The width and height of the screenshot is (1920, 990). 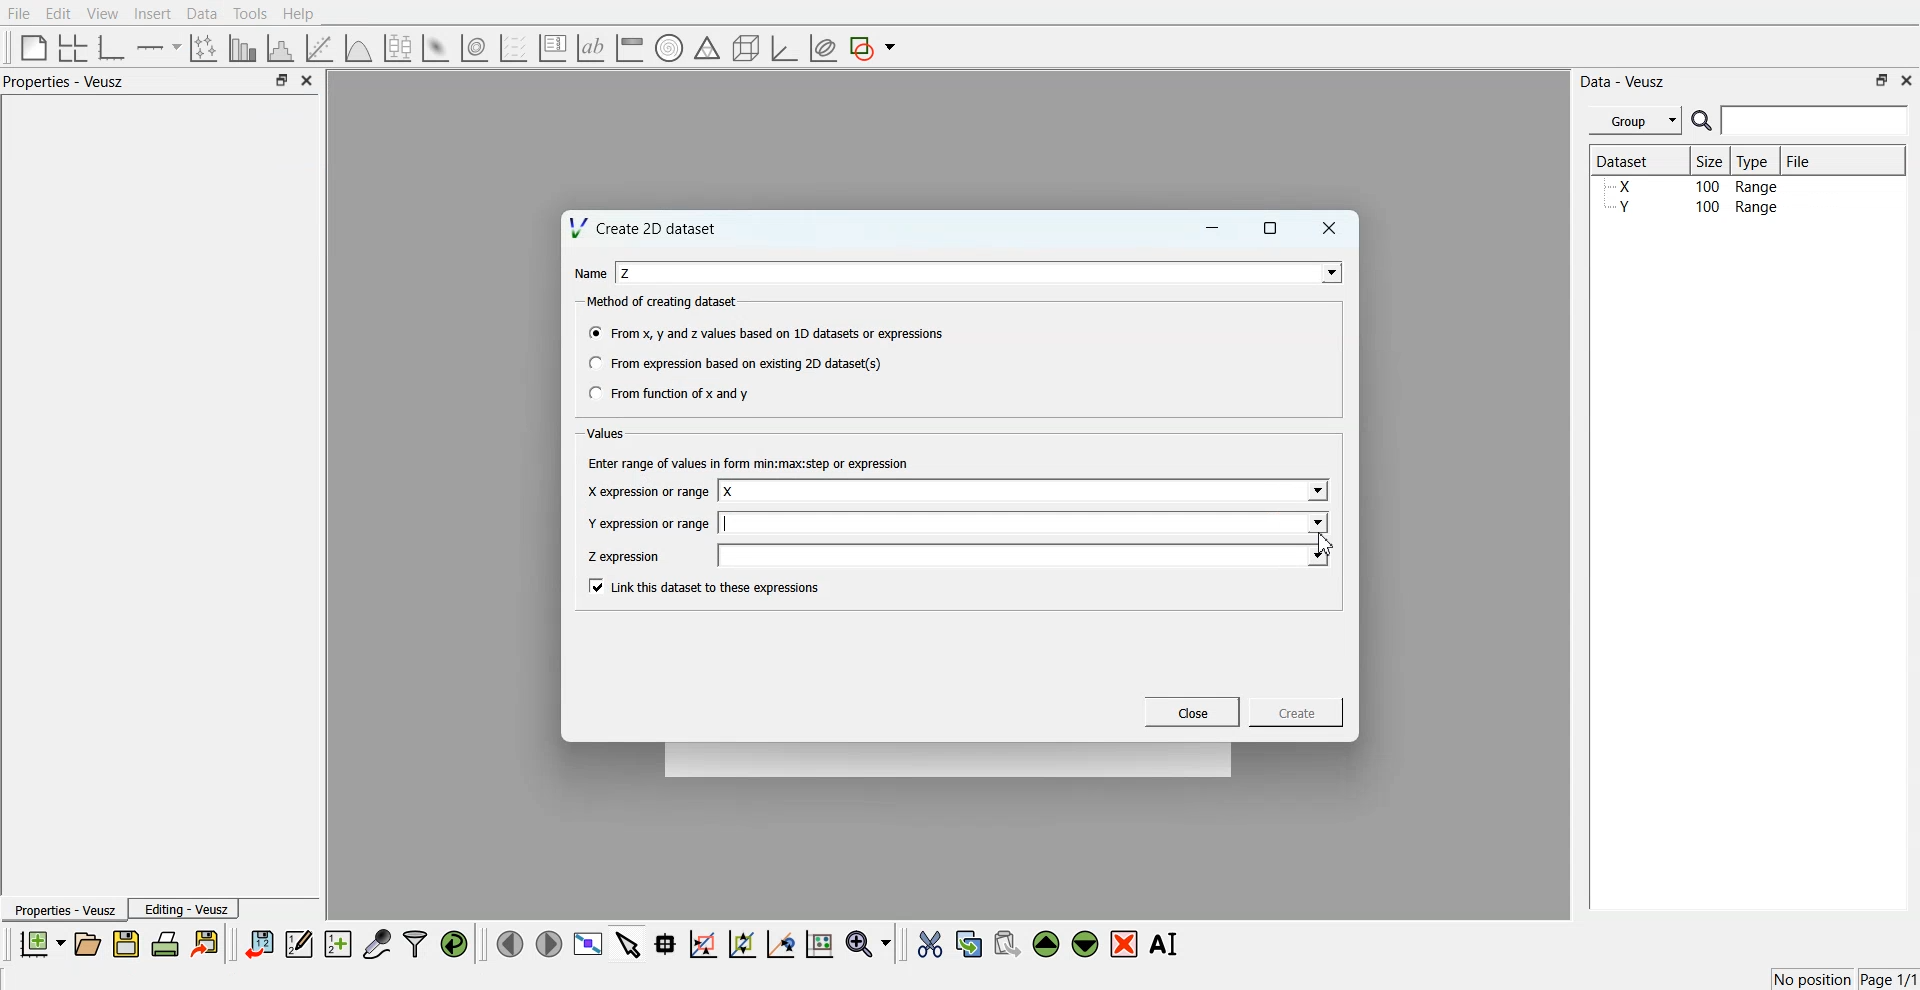 I want to click on Cut the selected widget, so click(x=930, y=945).